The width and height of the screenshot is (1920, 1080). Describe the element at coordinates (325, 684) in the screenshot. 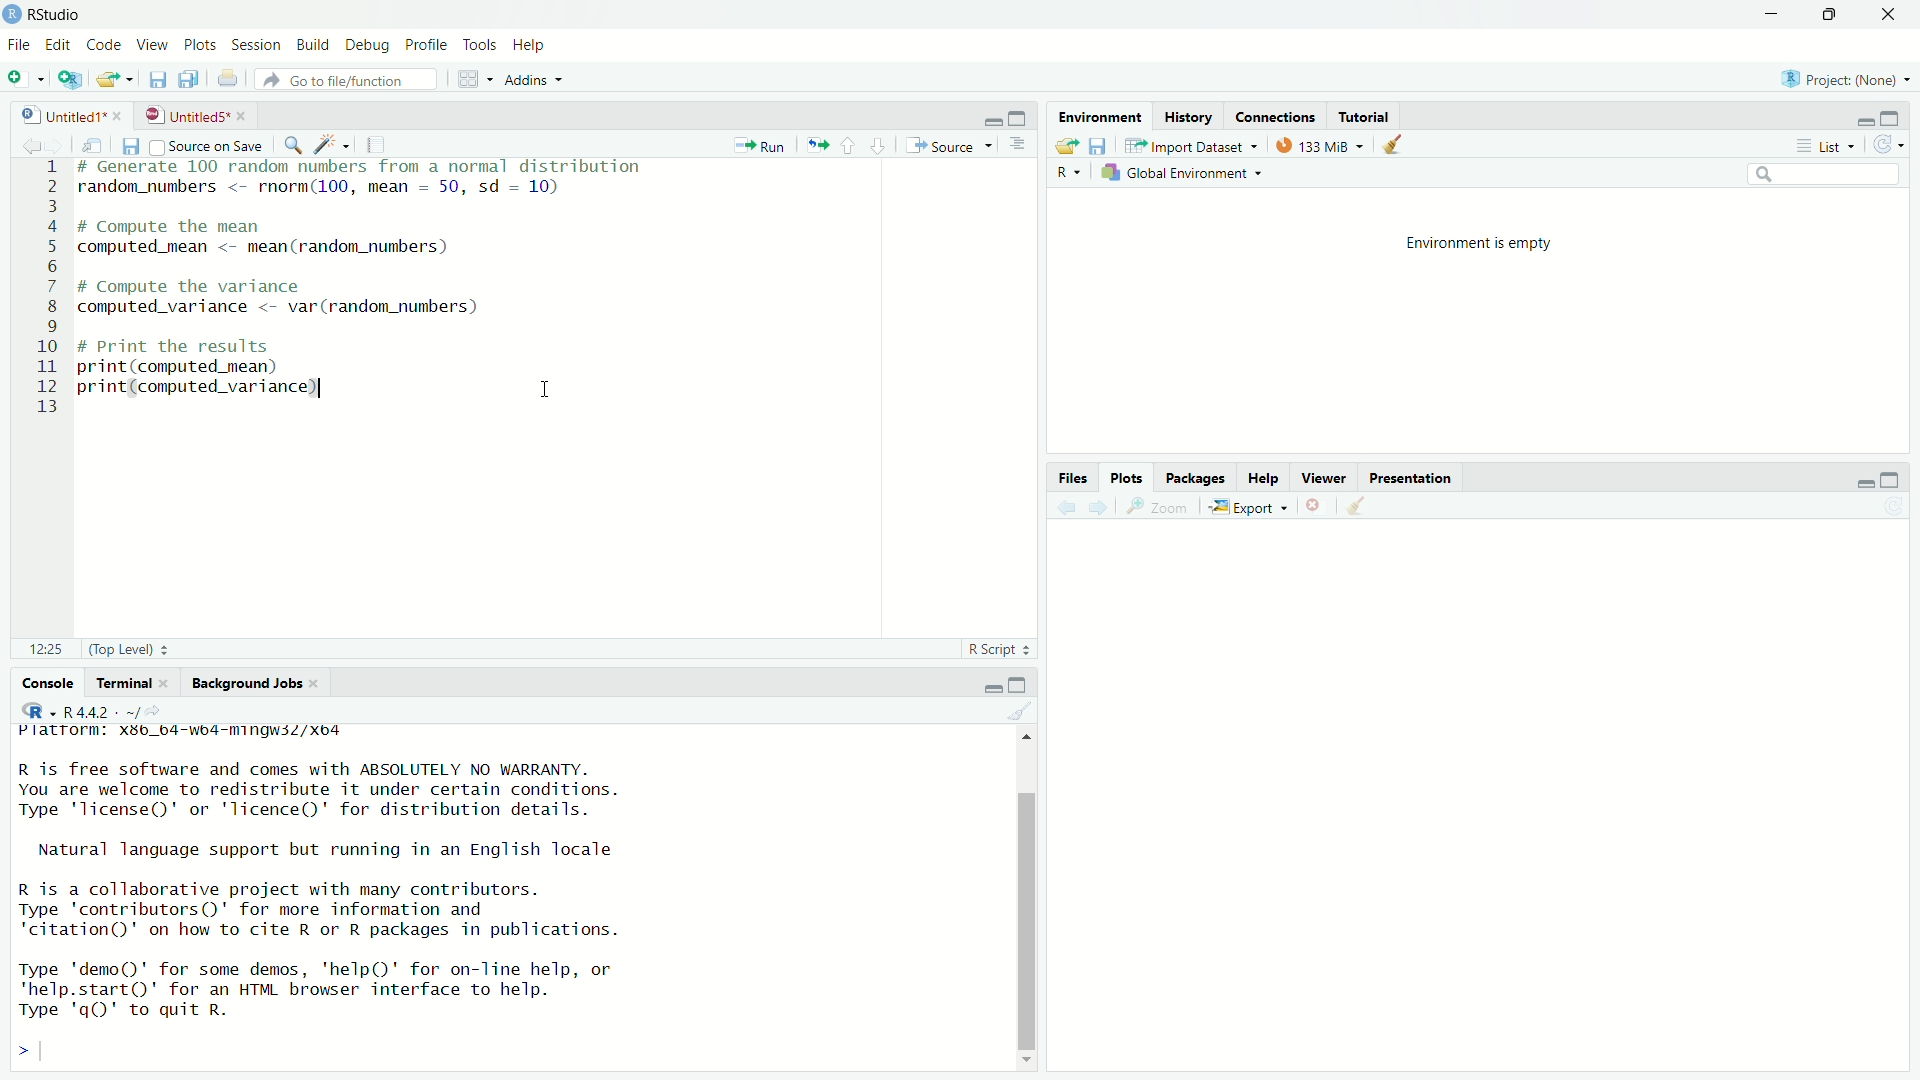

I see `close` at that location.